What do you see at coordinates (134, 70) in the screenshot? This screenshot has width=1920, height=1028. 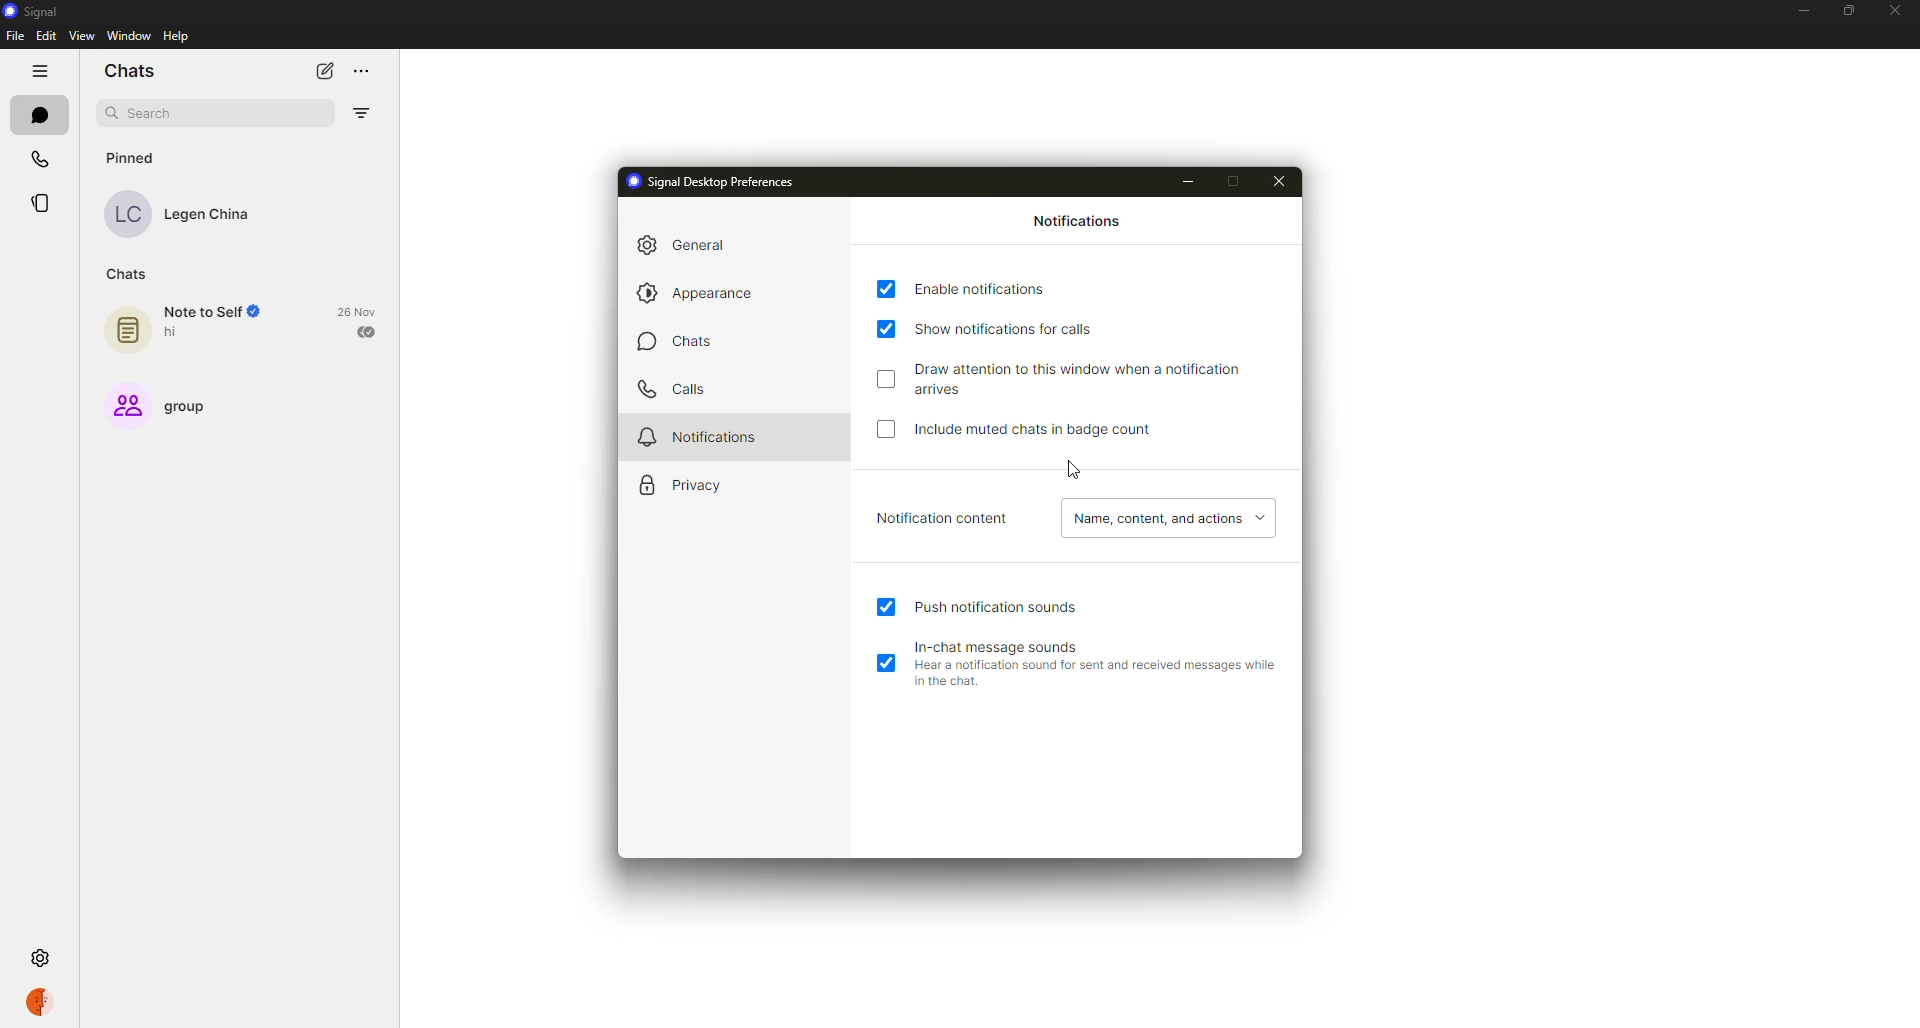 I see `chats` at bounding box center [134, 70].